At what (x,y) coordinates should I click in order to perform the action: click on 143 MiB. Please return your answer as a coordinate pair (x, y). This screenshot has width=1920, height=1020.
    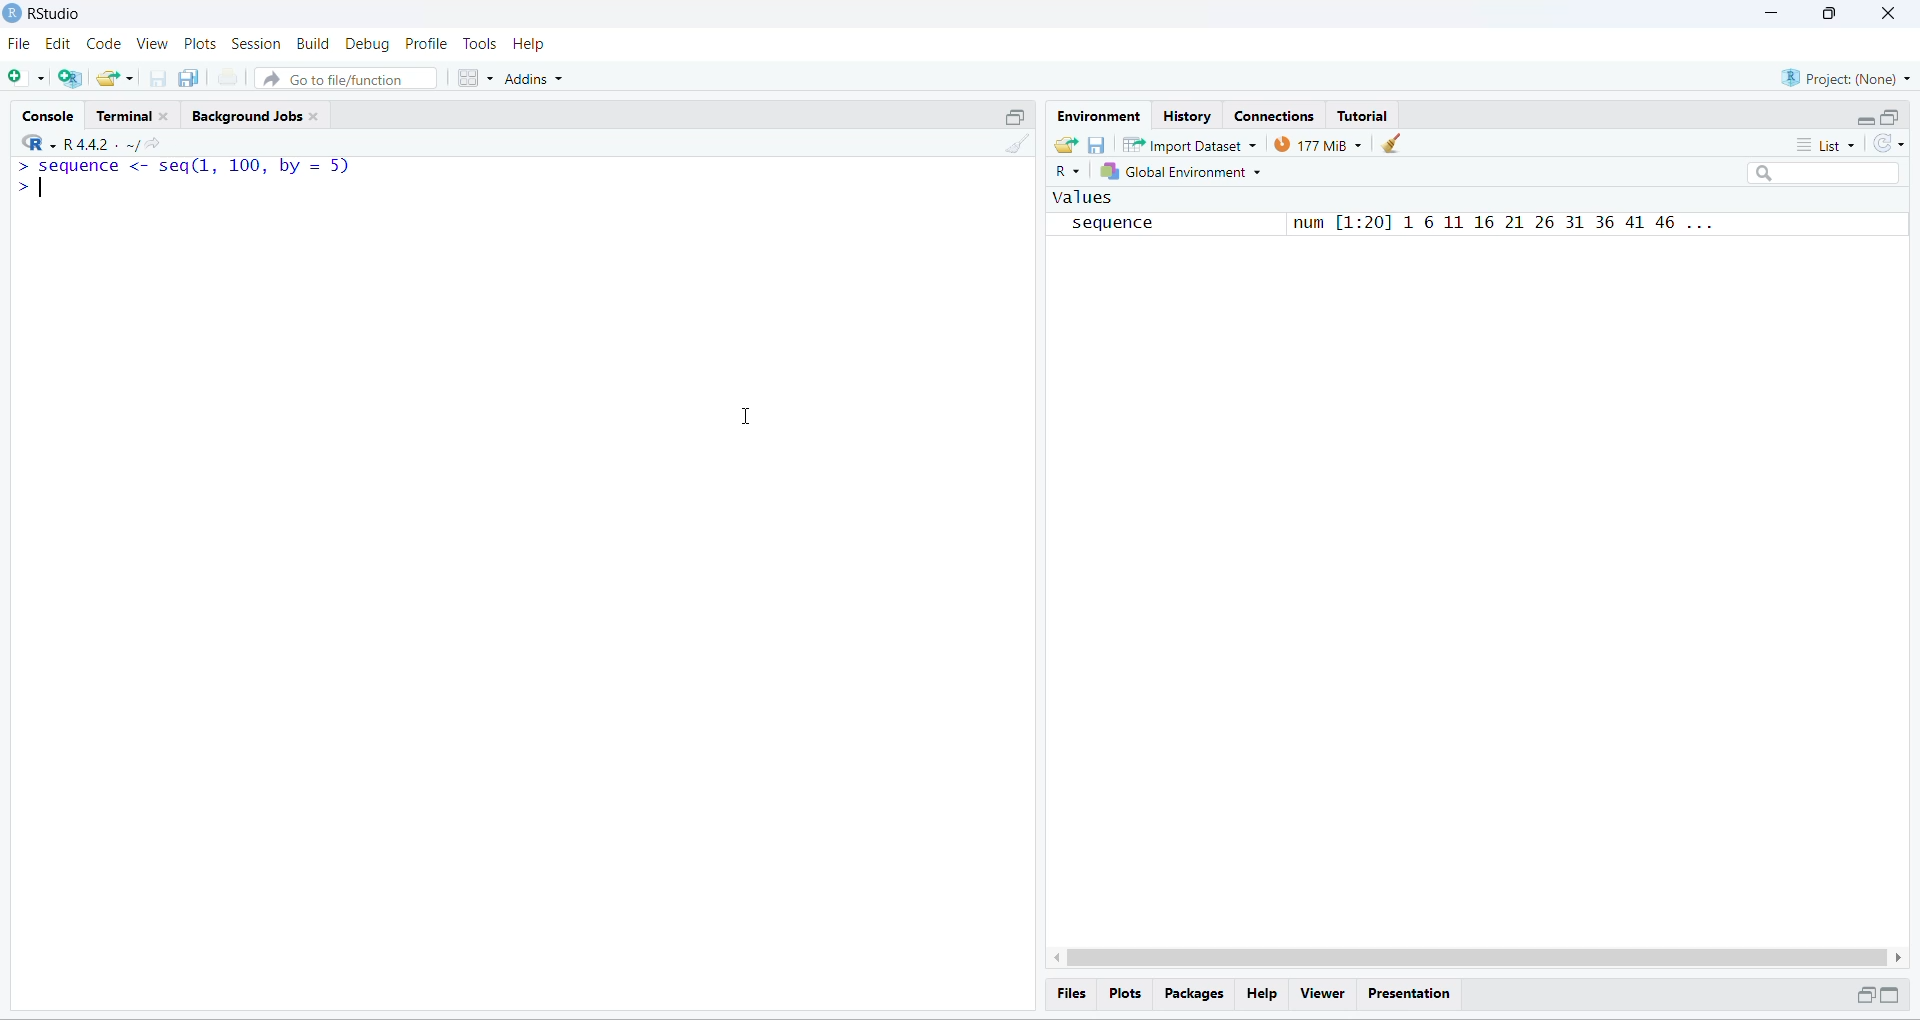
    Looking at the image, I should click on (1317, 143).